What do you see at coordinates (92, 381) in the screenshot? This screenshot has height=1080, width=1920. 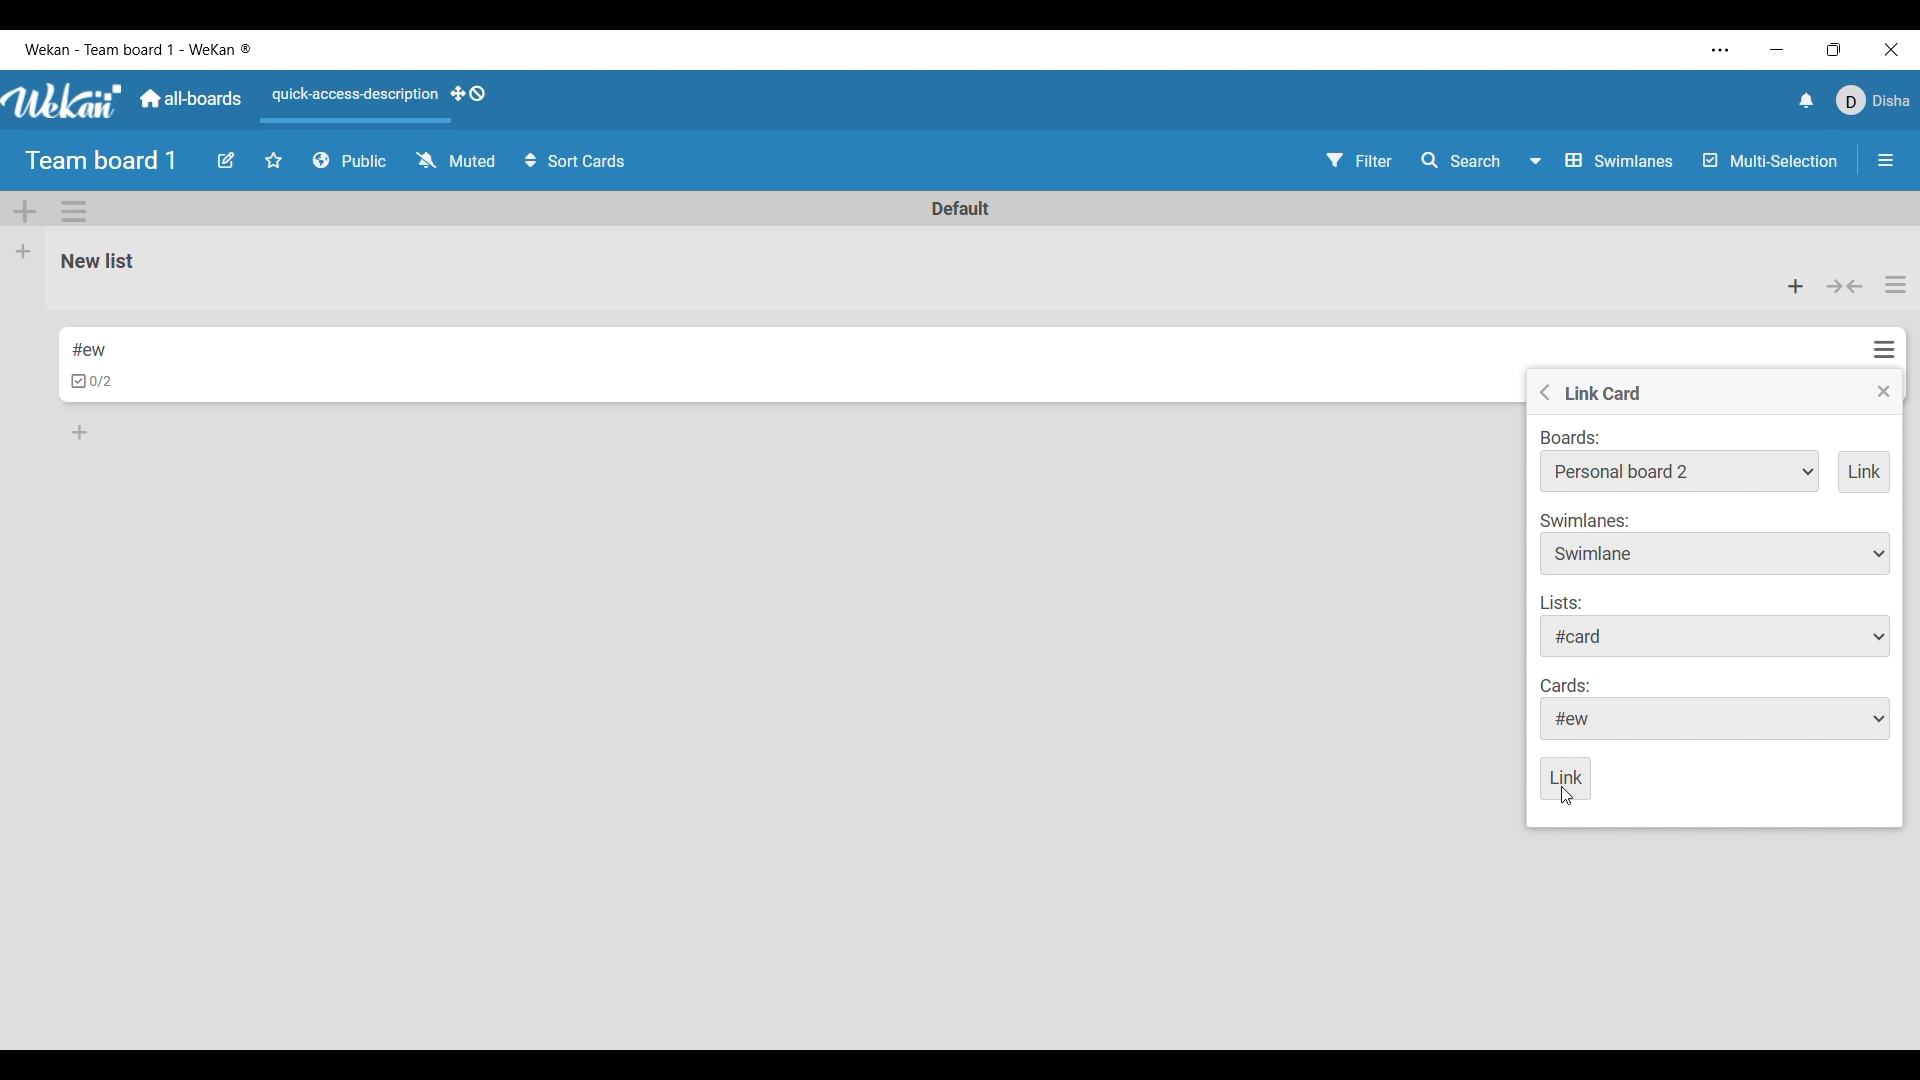 I see `Indicates checklists in card` at bounding box center [92, 381].